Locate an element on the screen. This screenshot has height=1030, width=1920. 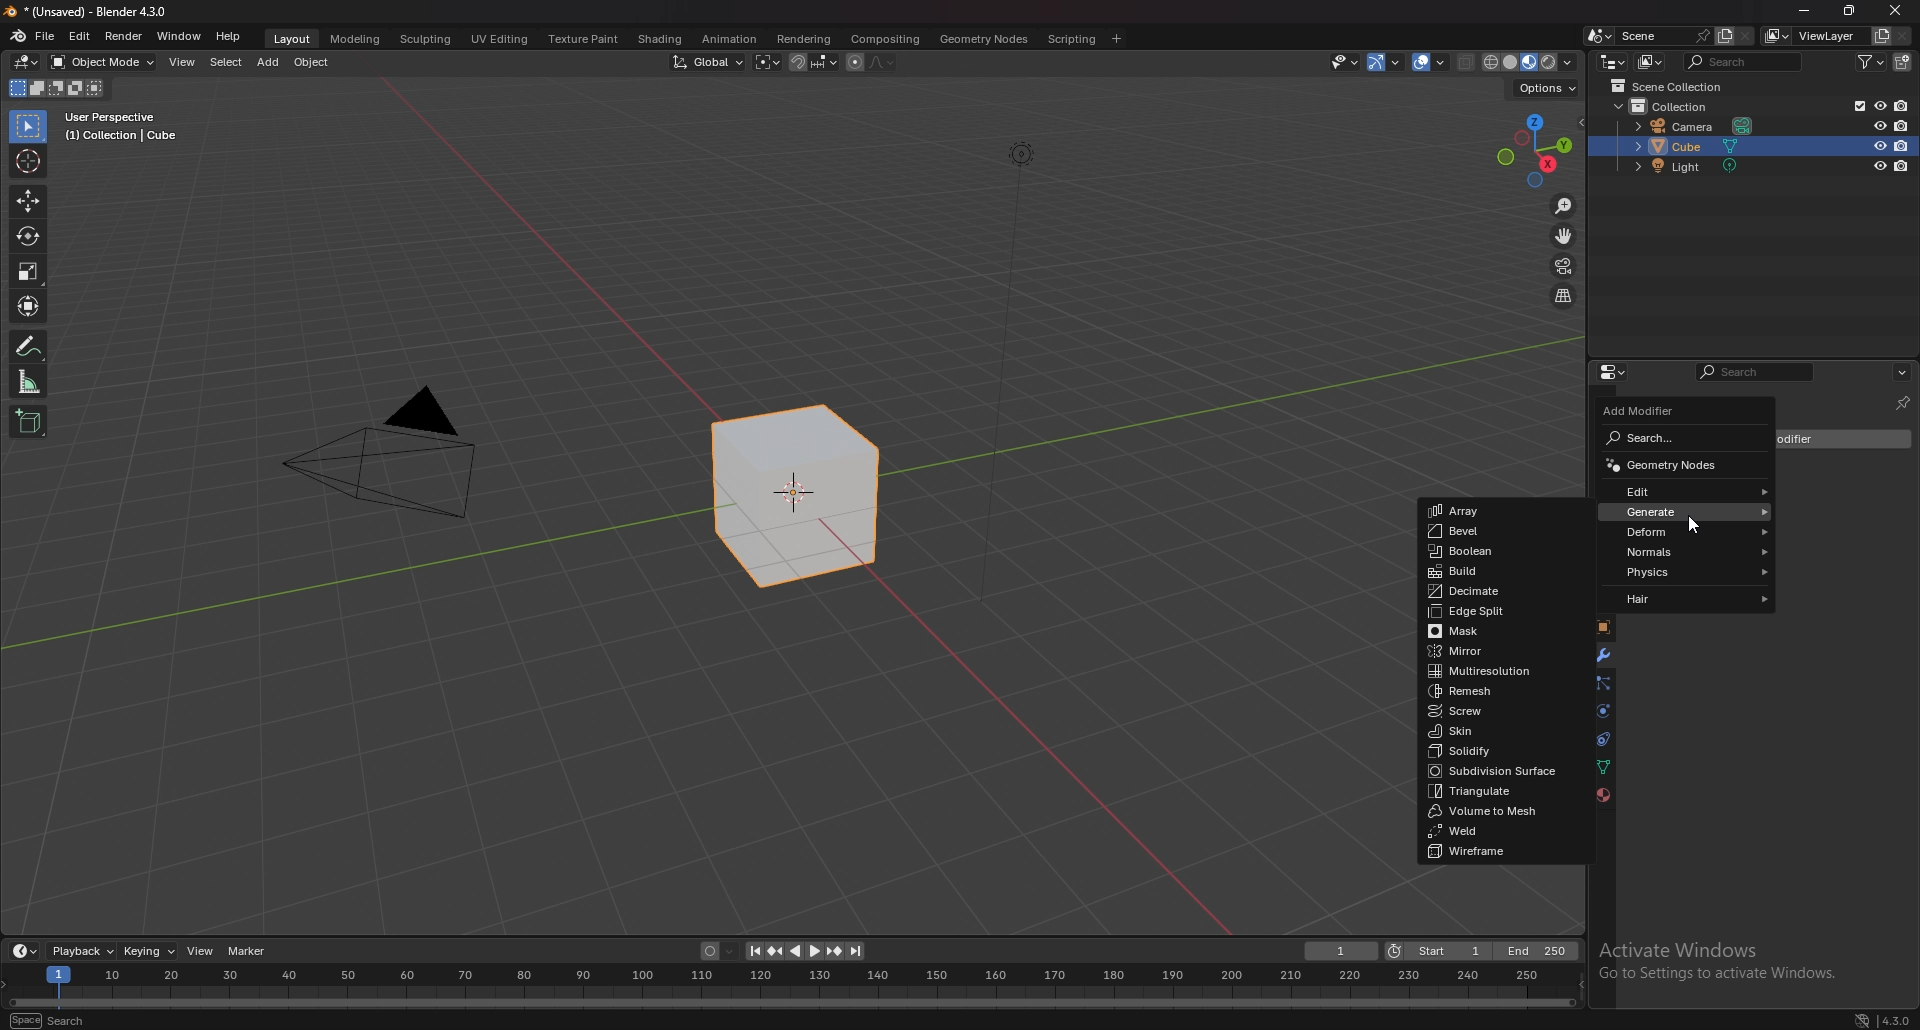
keying is located at coordinates (148, 951).